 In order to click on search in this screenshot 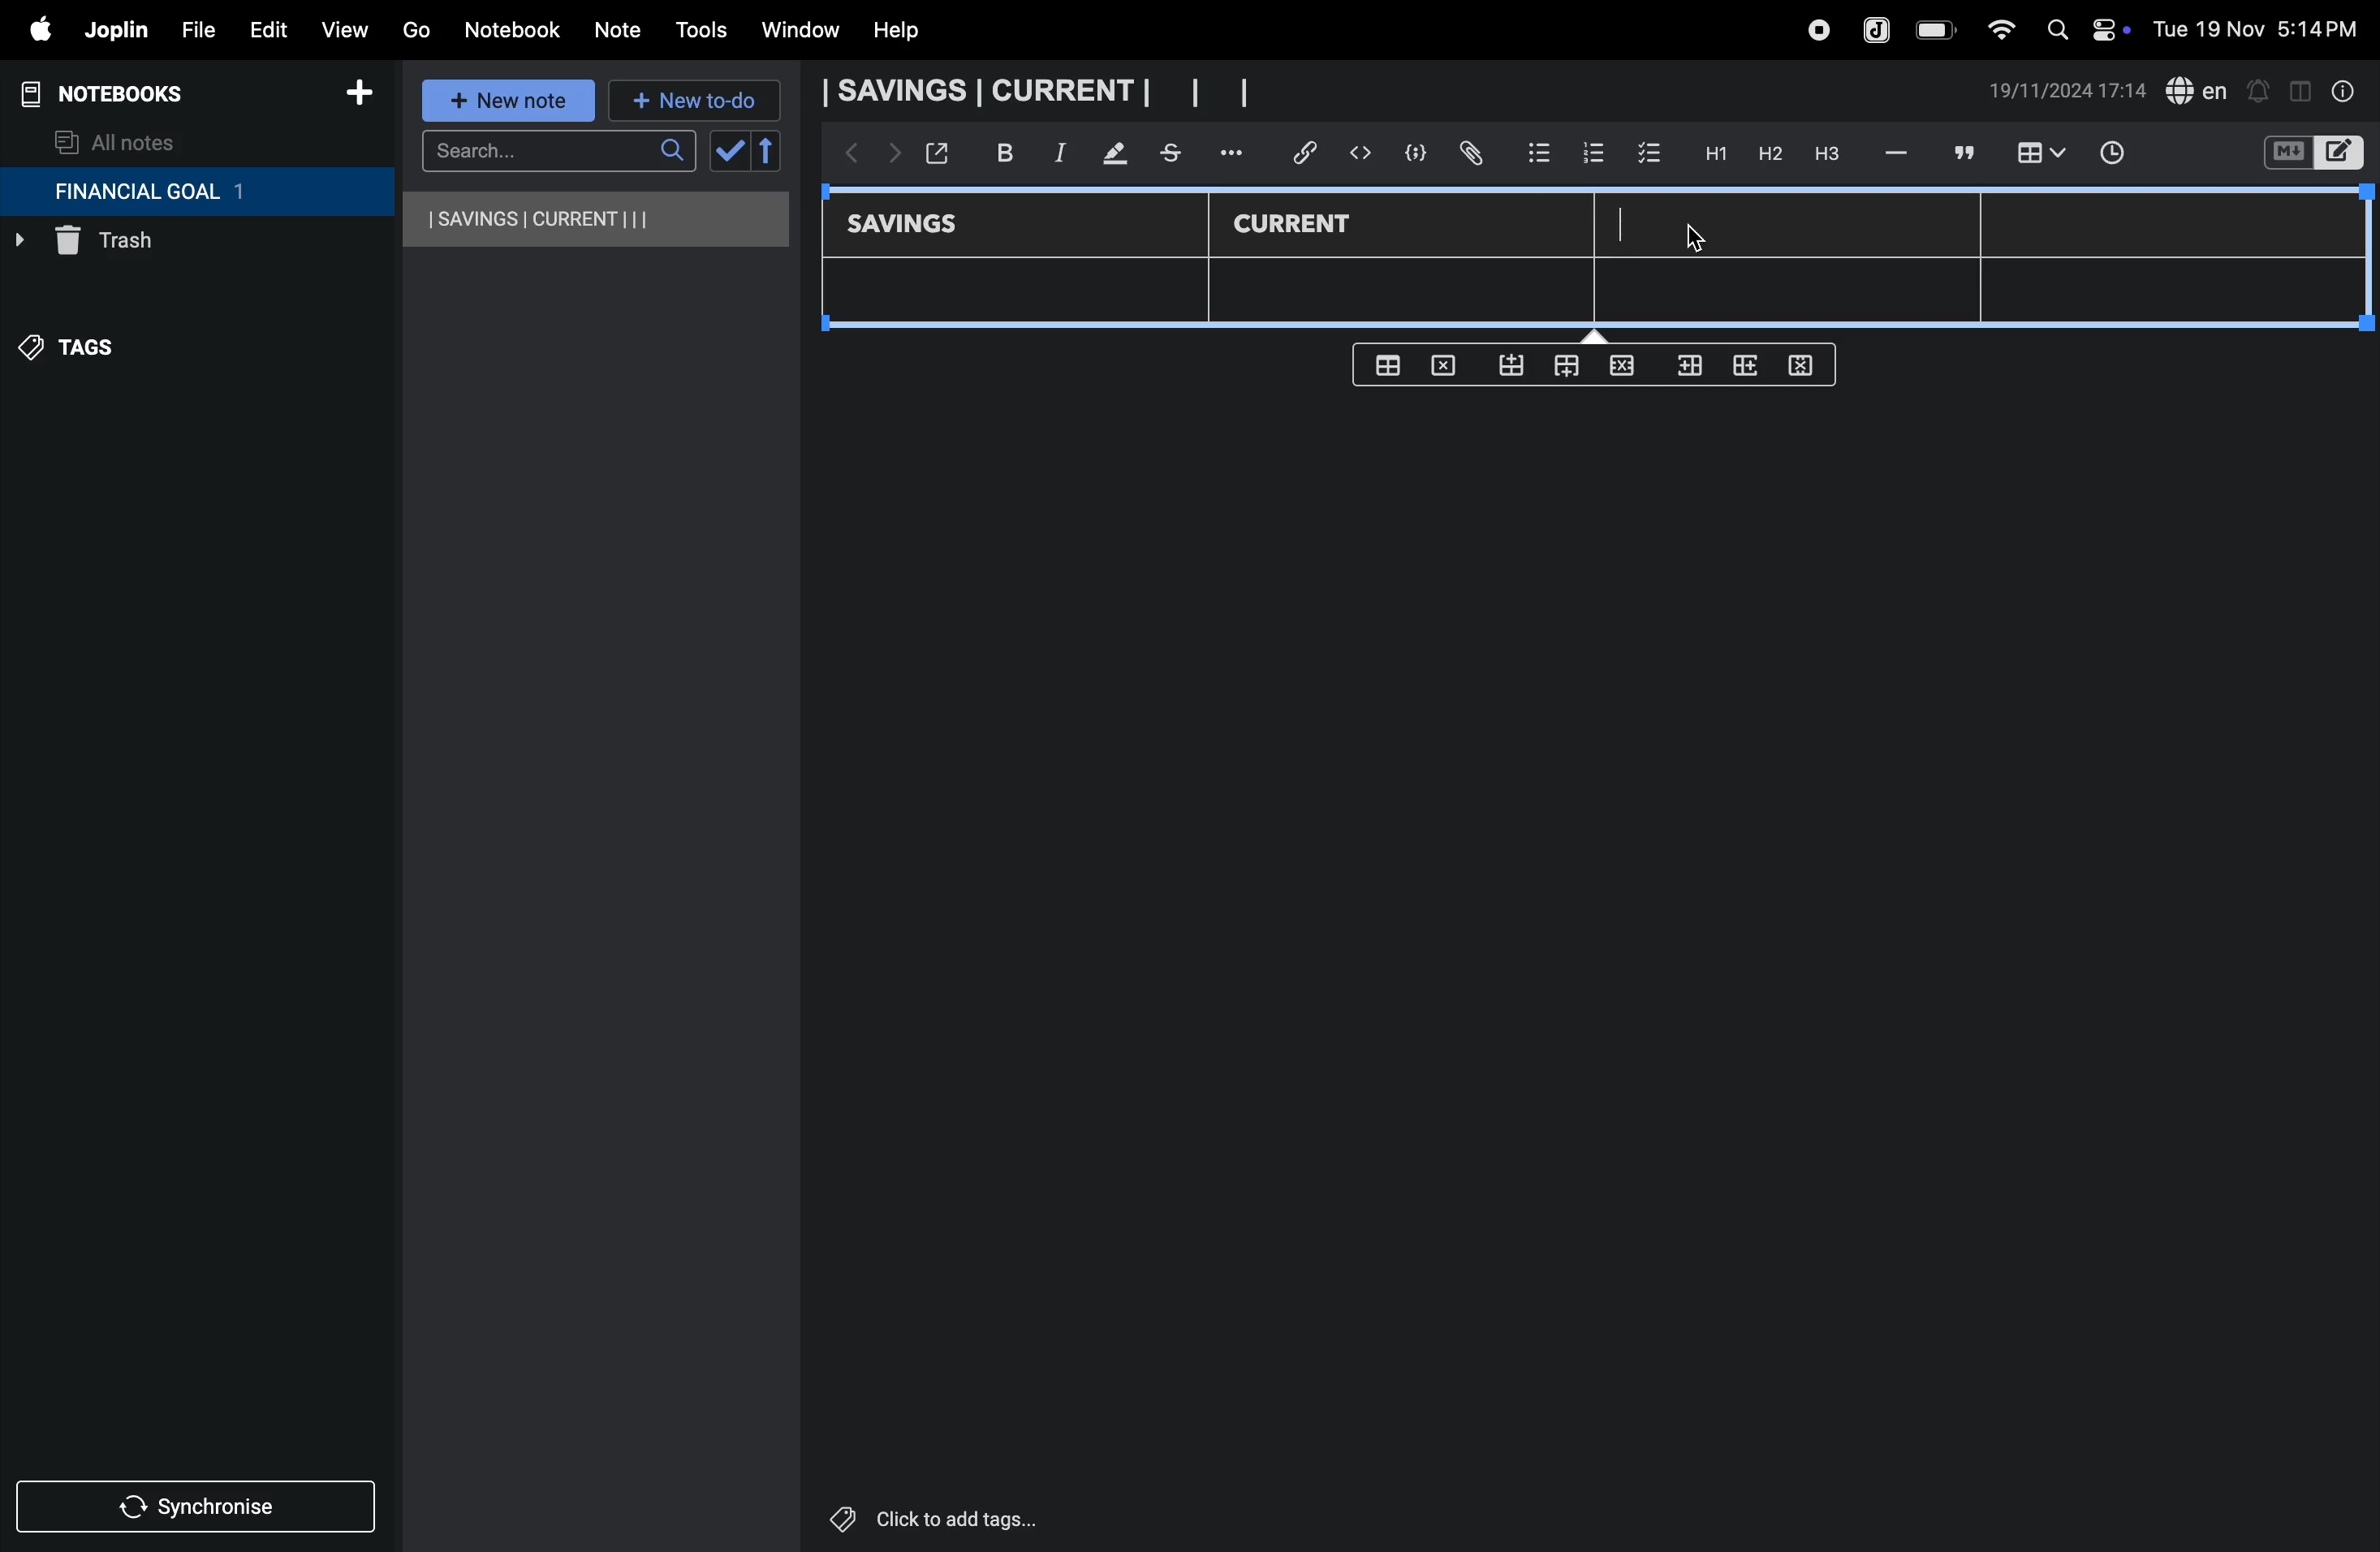, I will do `click(558, 151)`.